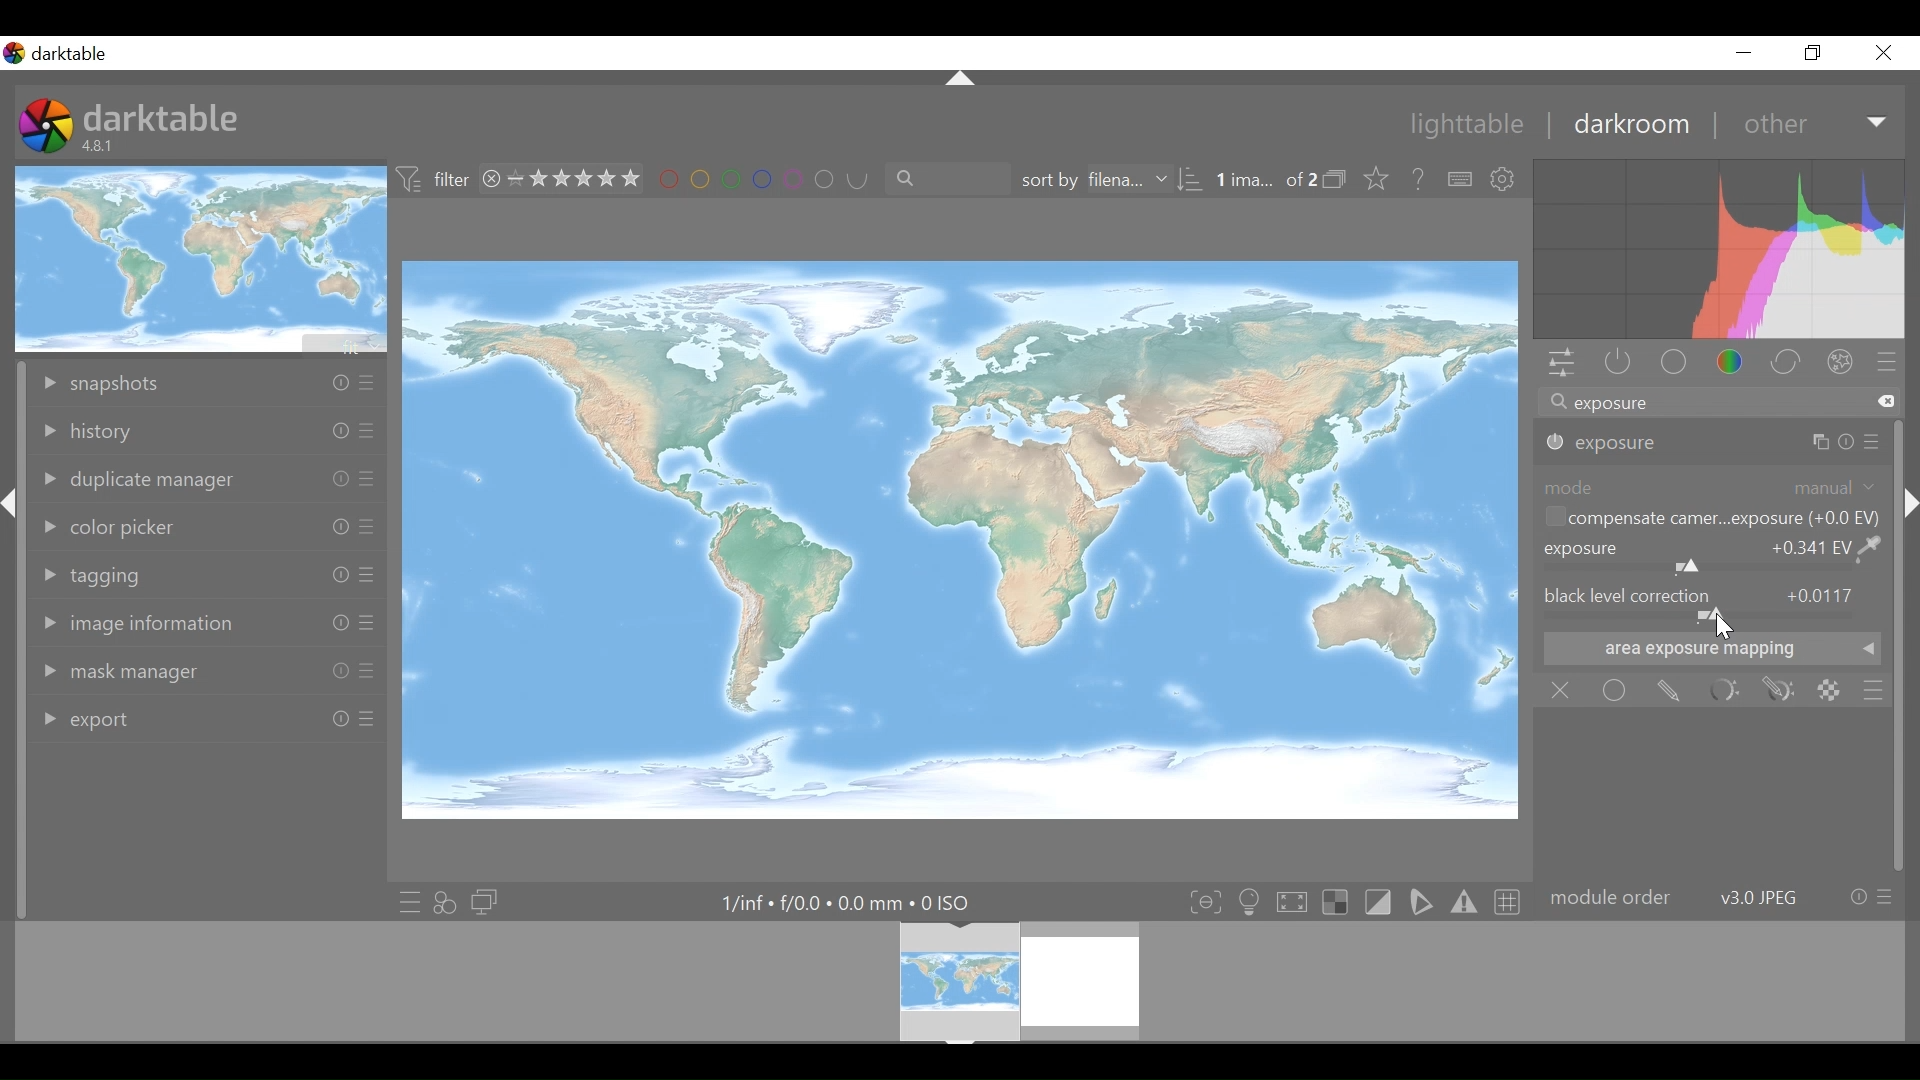 The width and height of the screenshot is (1920, 1080). What do you see at coordinates (1111, 179) in the screenshot?
I see `sort by` at bounding box center [1111, 179].